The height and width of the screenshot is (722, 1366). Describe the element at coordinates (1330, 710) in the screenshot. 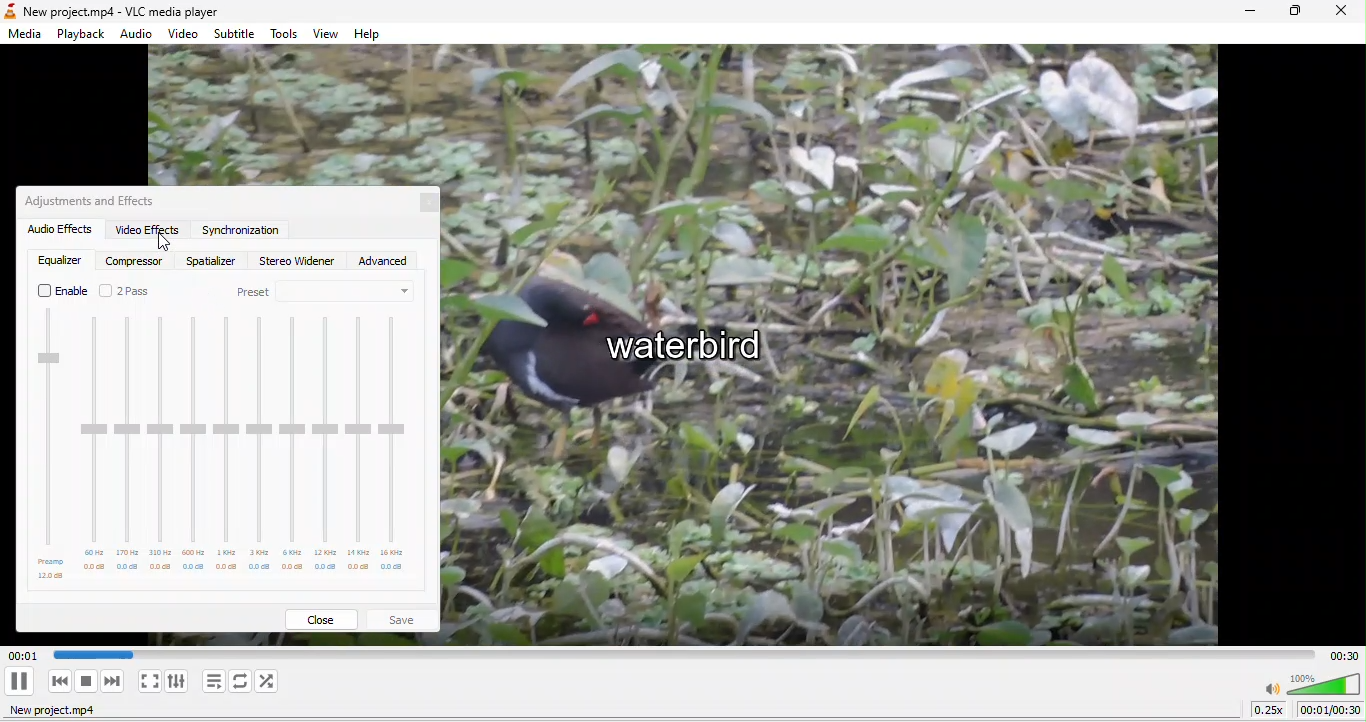

I see `00:00/00:30` at that location.